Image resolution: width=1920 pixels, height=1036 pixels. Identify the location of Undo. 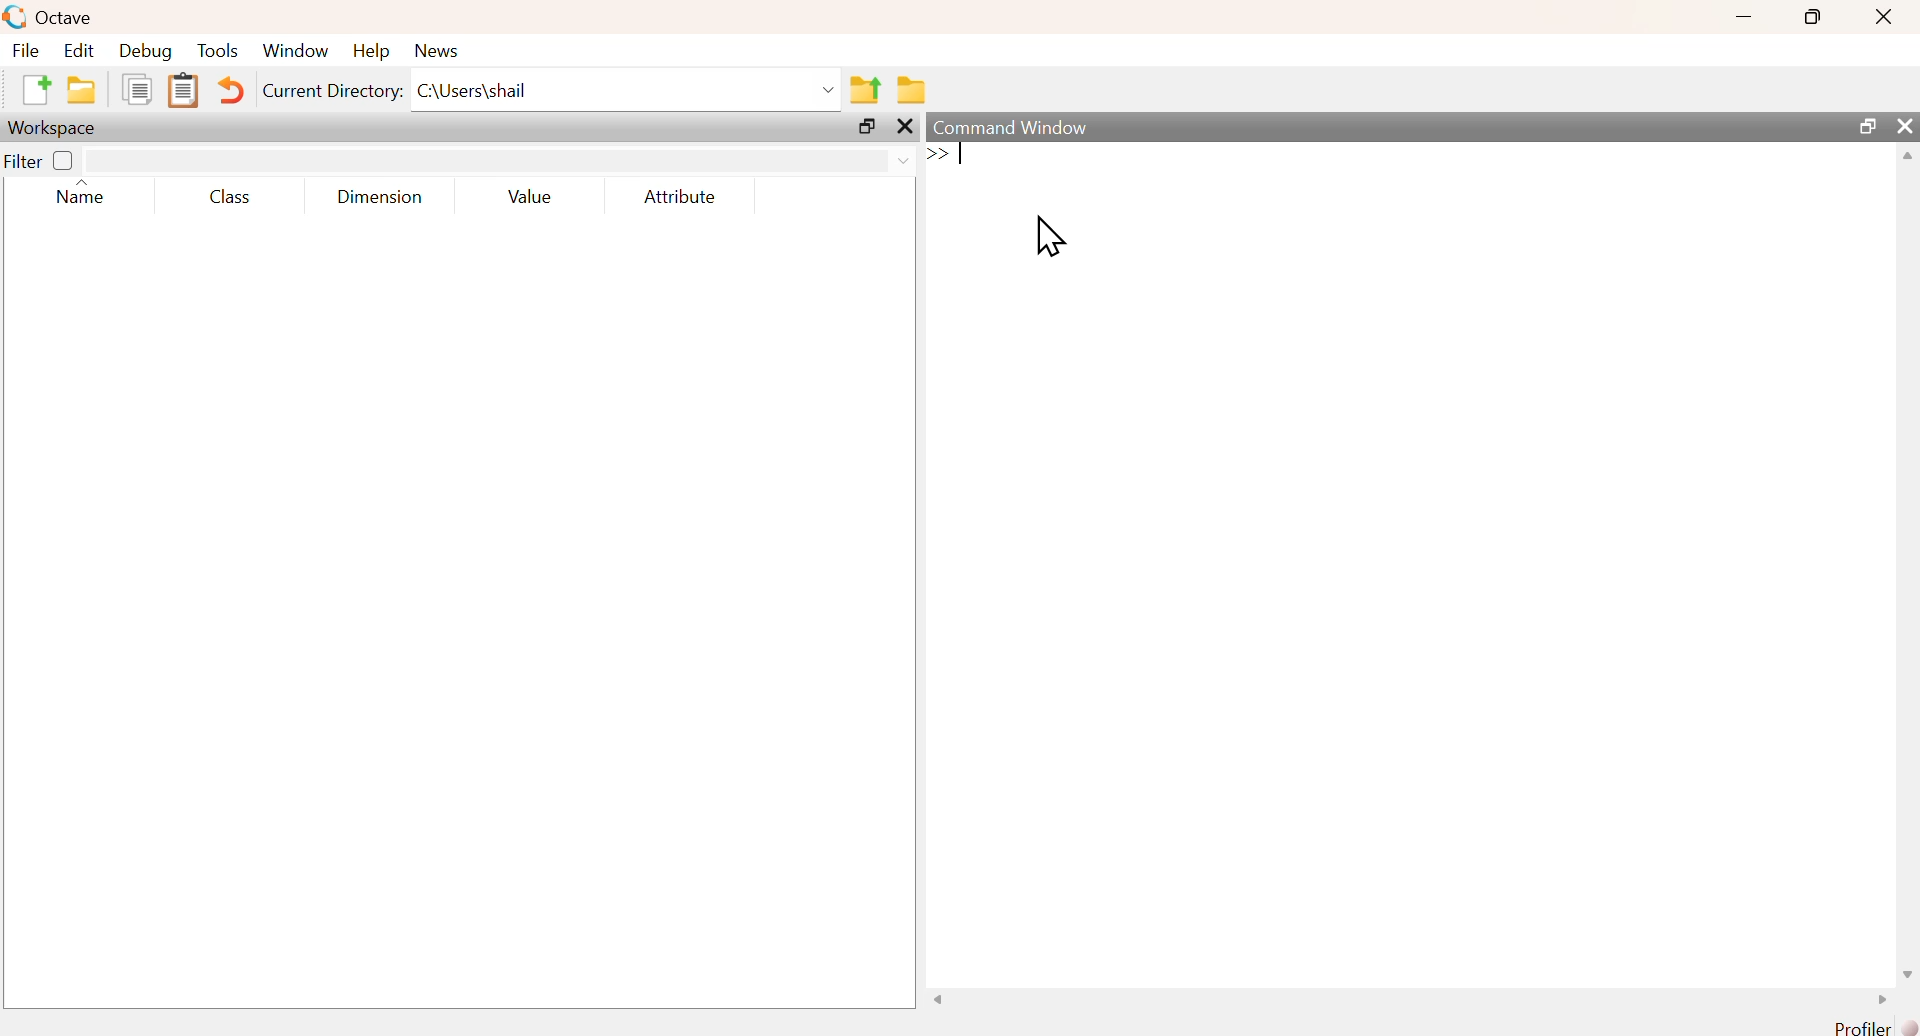
(232, 89).